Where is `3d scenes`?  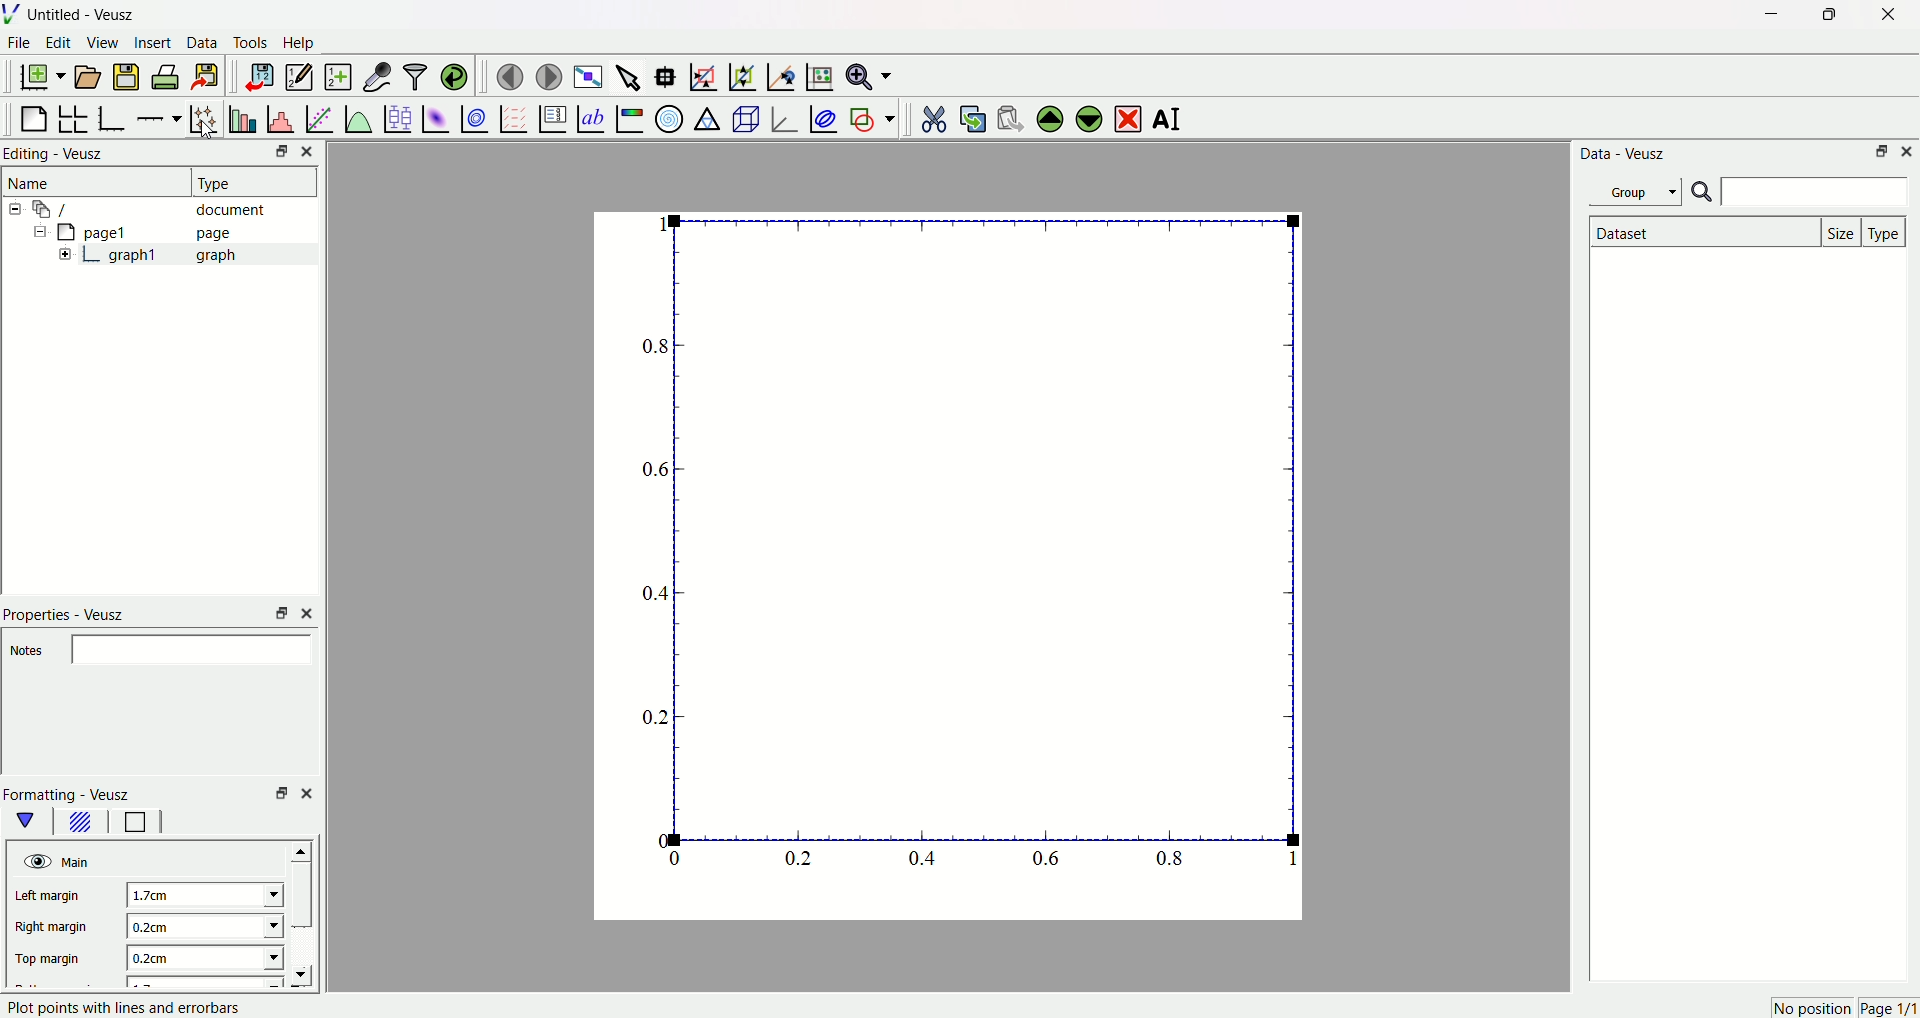 3d scenes is located at coordinates (744, 118).